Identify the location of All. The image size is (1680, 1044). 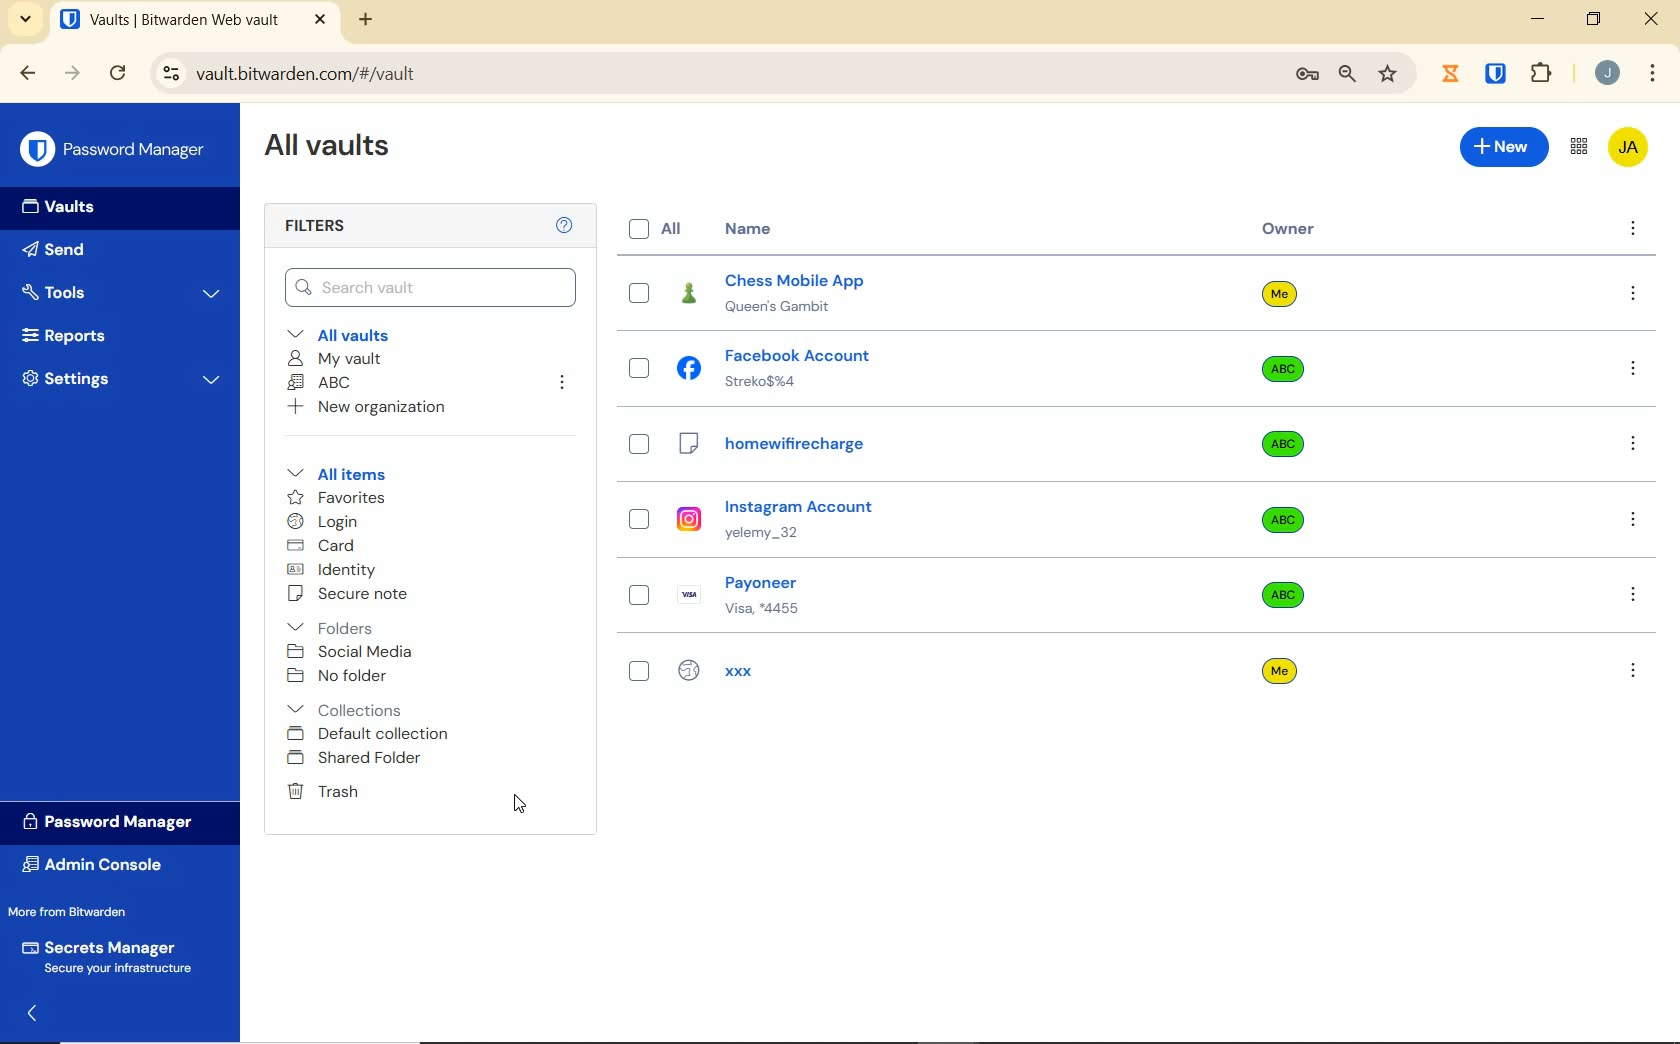
(660, 231).